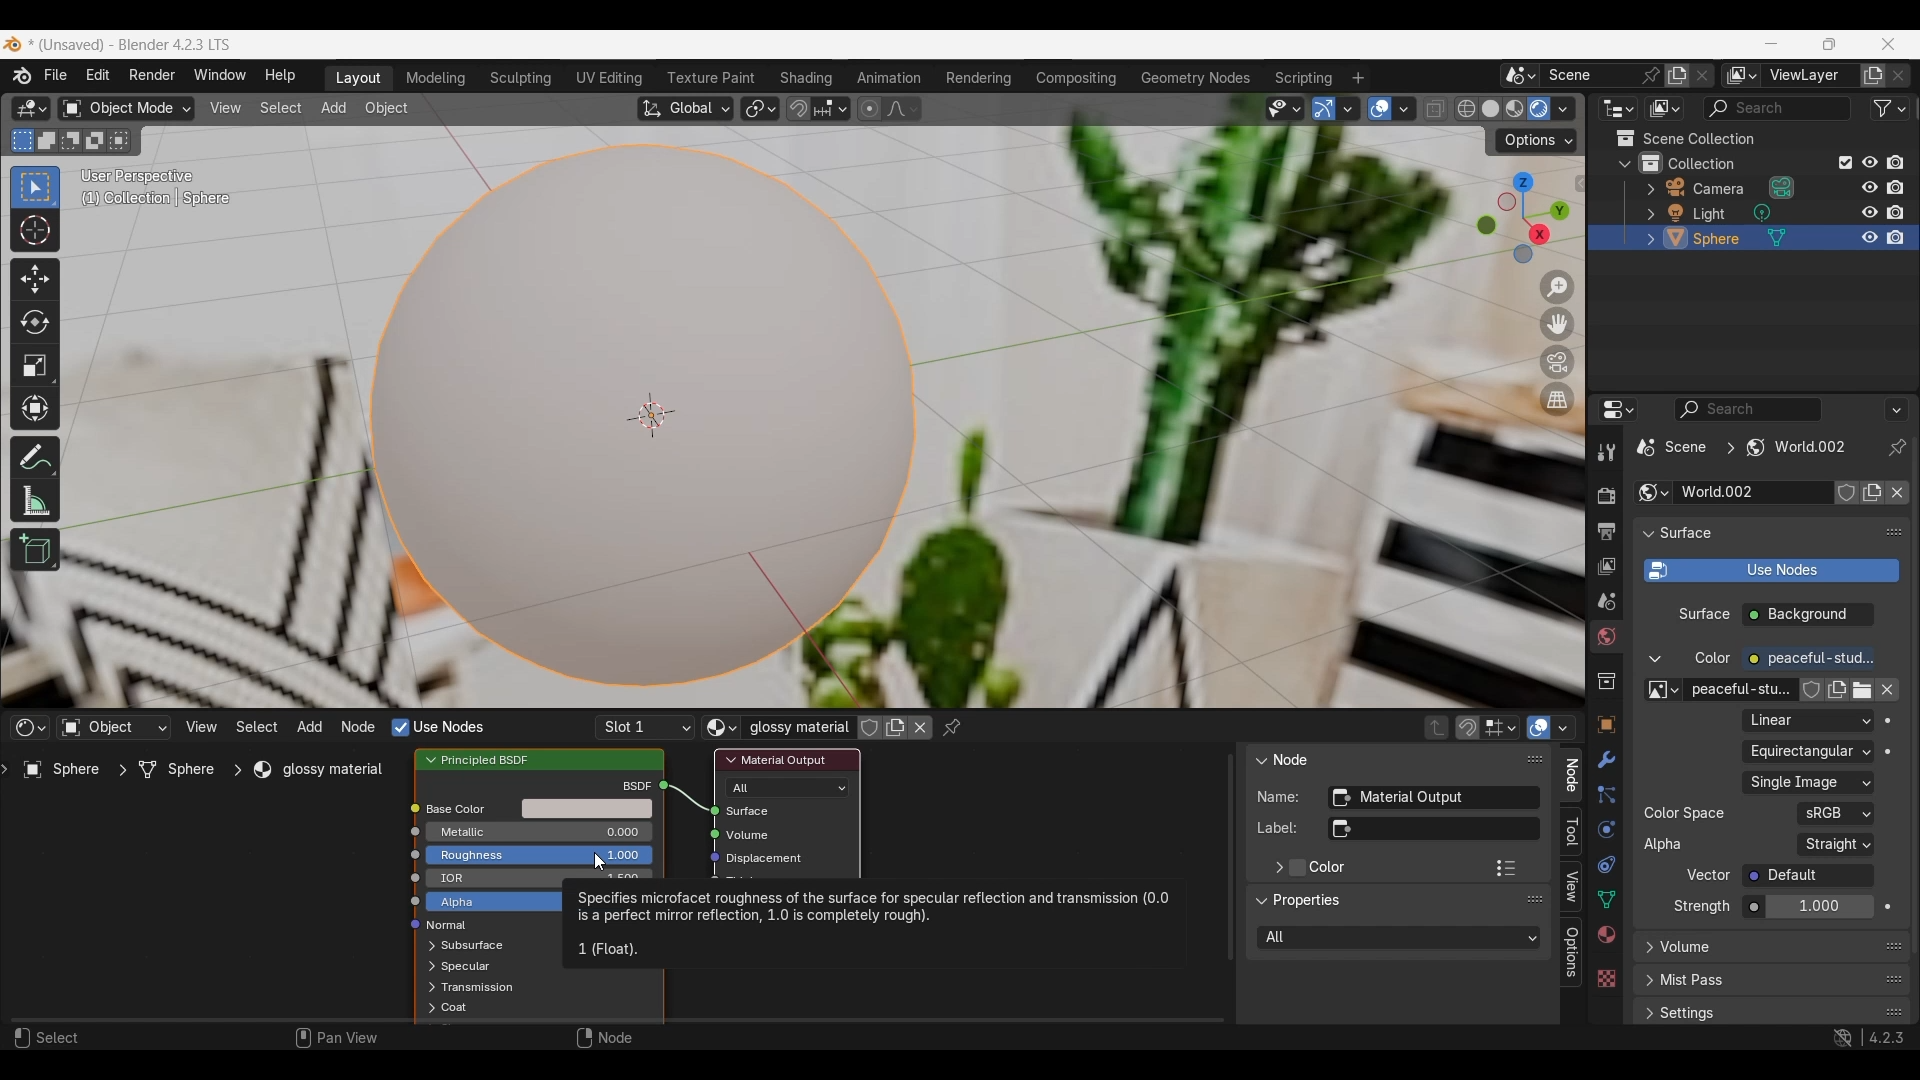 This screenshot has width=1920, height=1080. Describe the element at coordinates (1280, 796) in the screenshot. I see `Name:` at that location.